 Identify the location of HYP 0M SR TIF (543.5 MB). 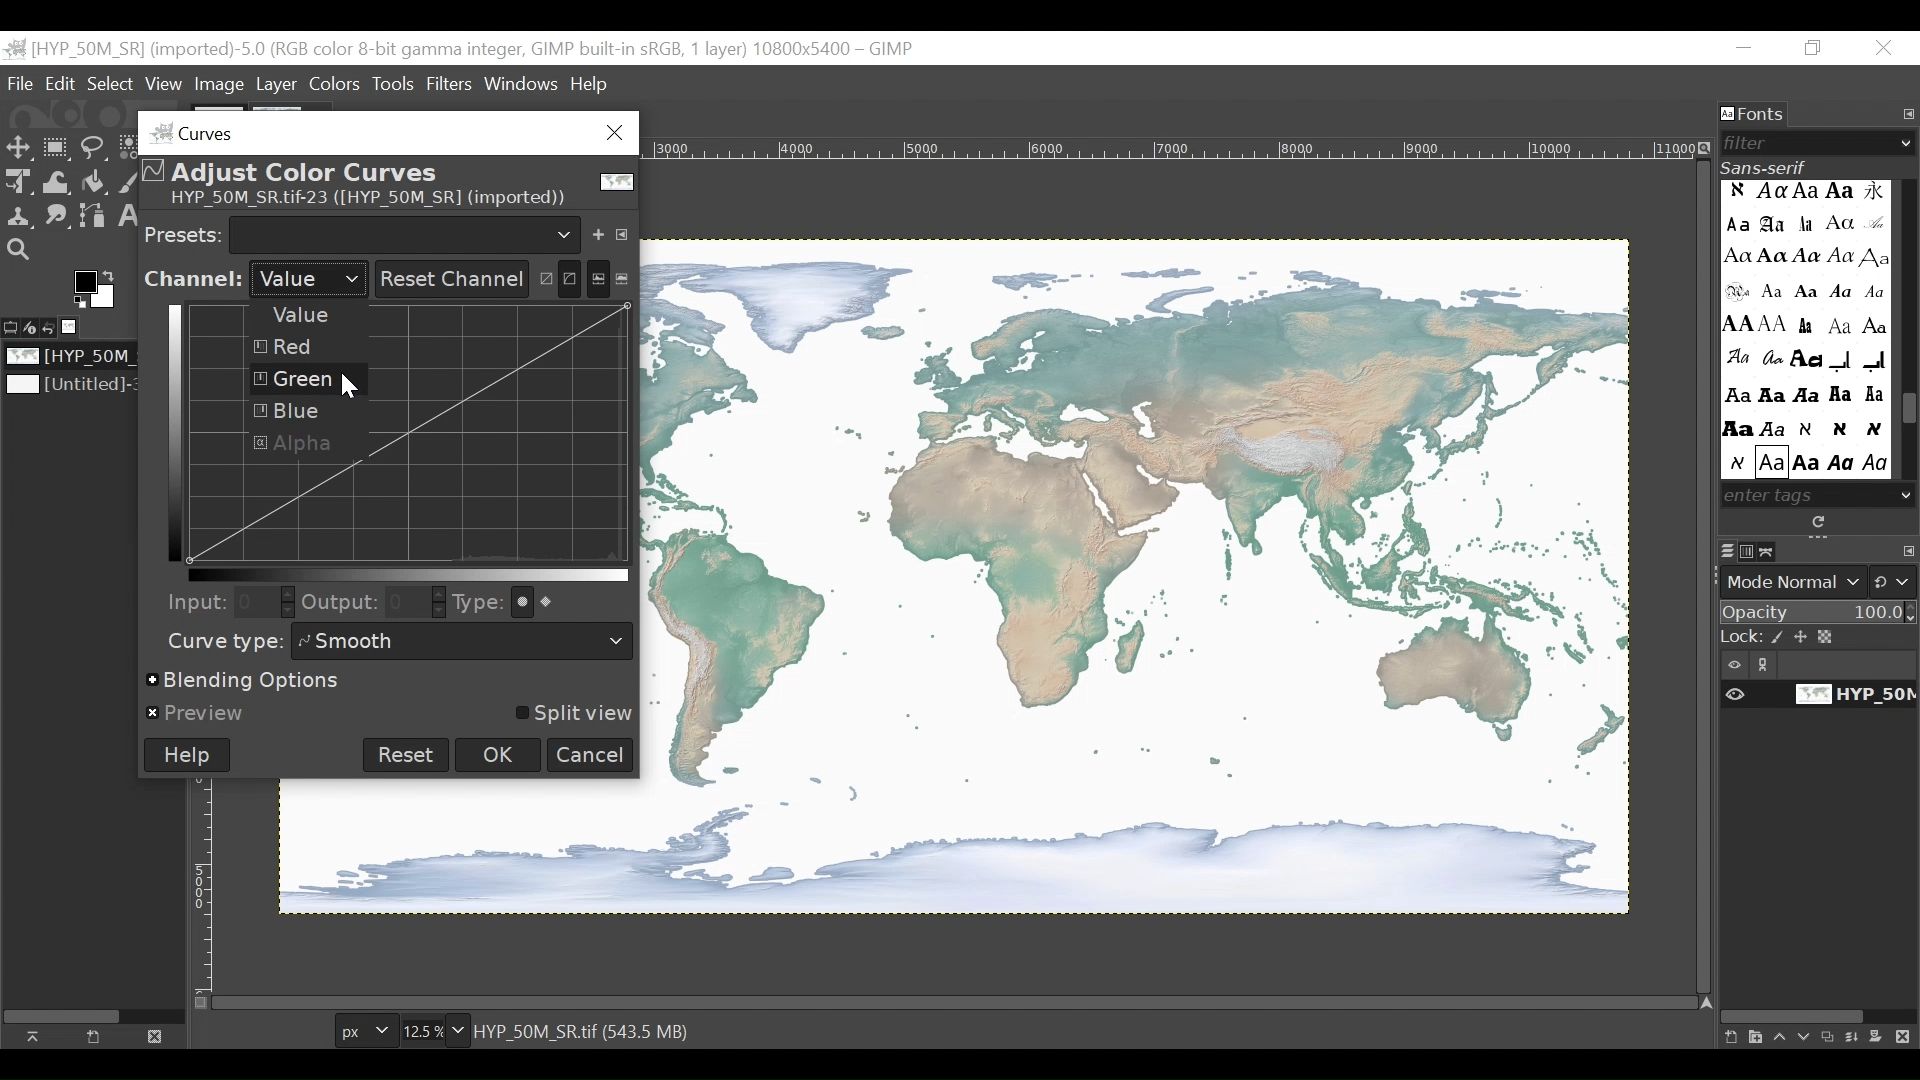
(586, 1030).